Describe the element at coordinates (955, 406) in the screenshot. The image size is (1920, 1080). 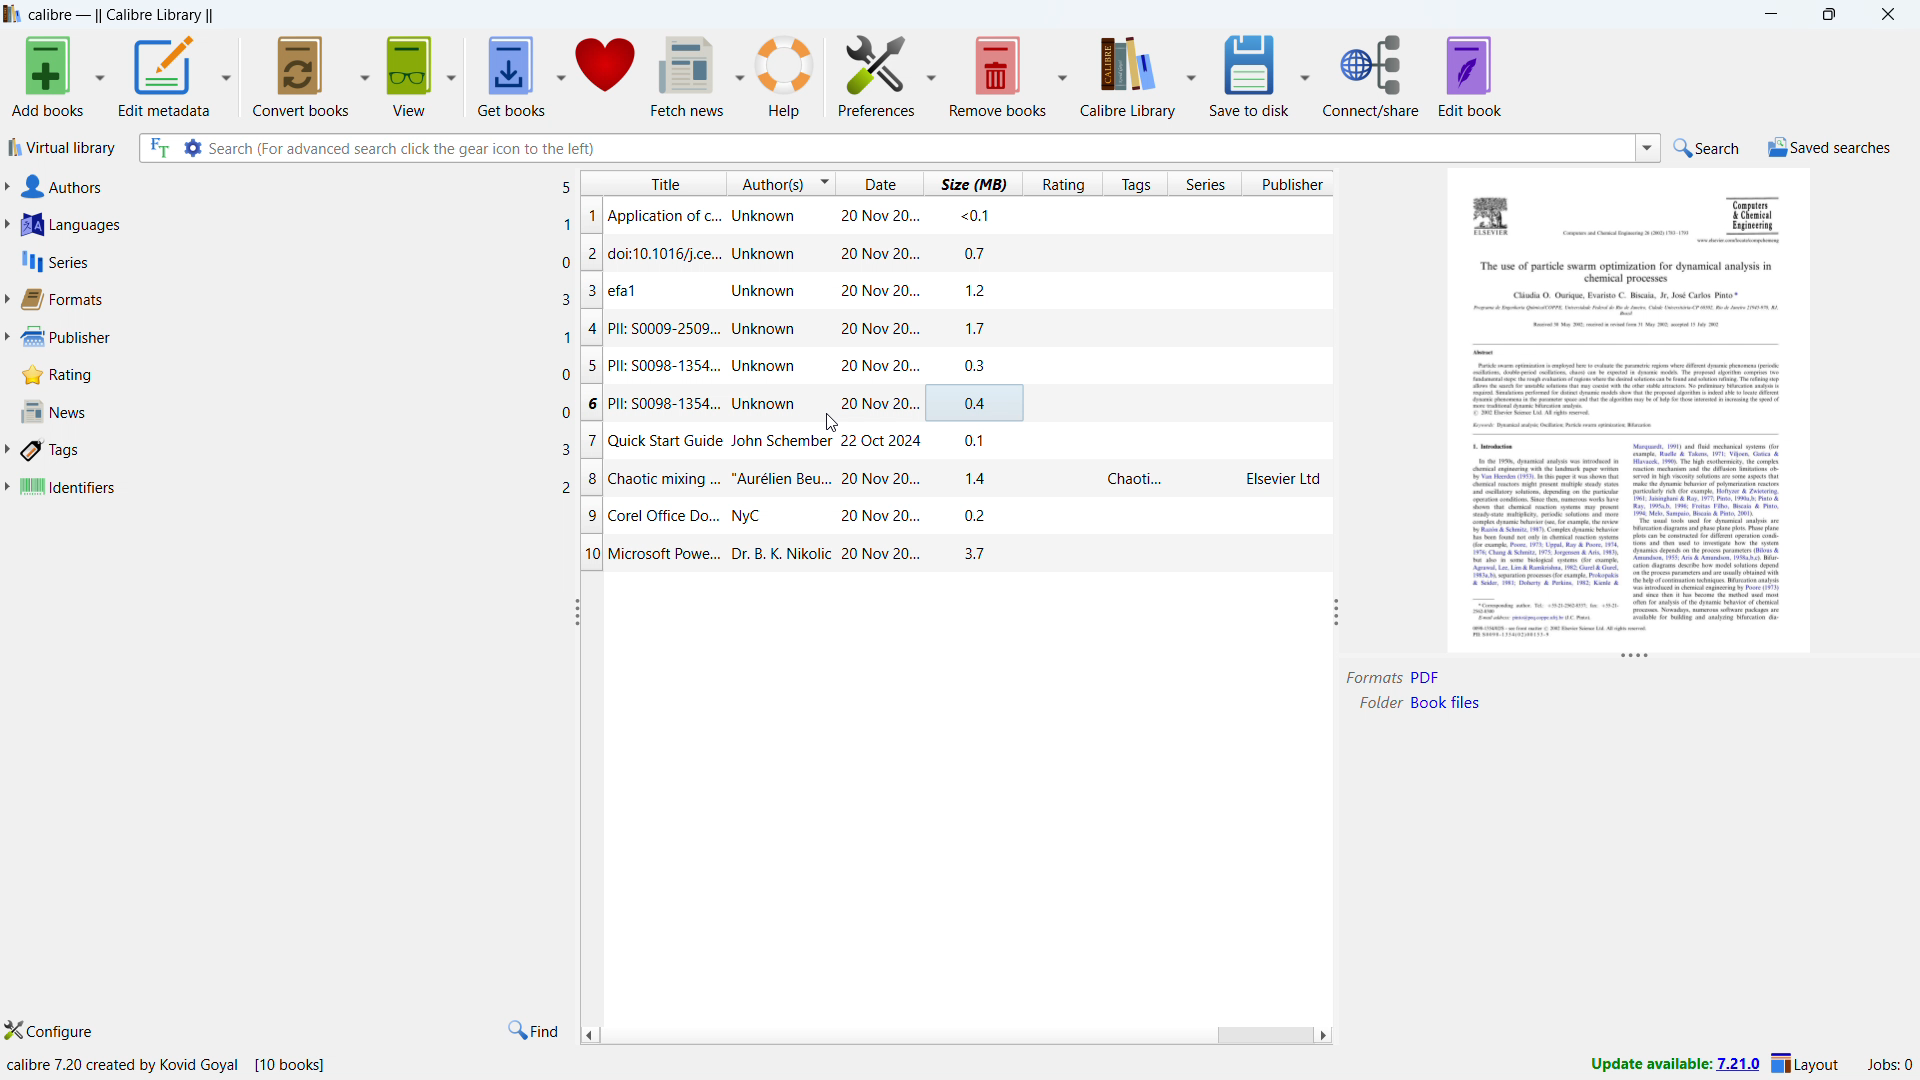
I see `PII: S0098-1354...` at that location.